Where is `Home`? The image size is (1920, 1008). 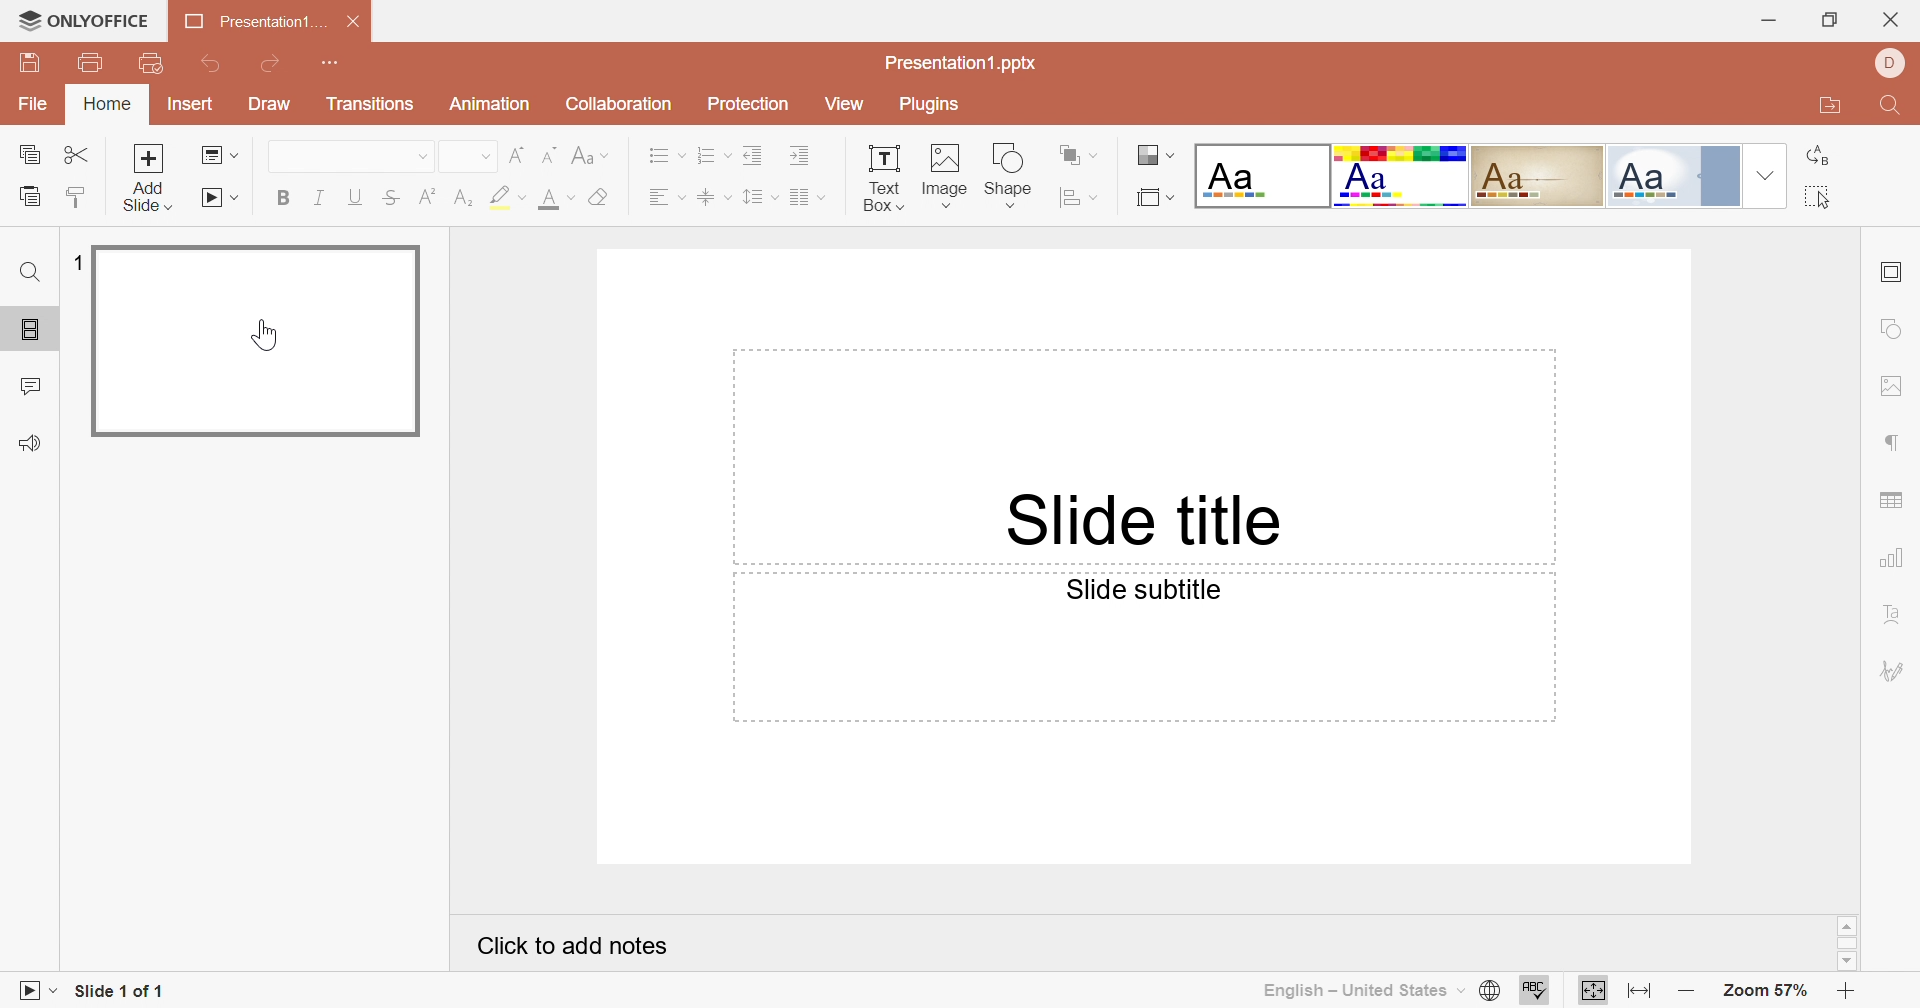
Home is located at coordinates (112, 104).